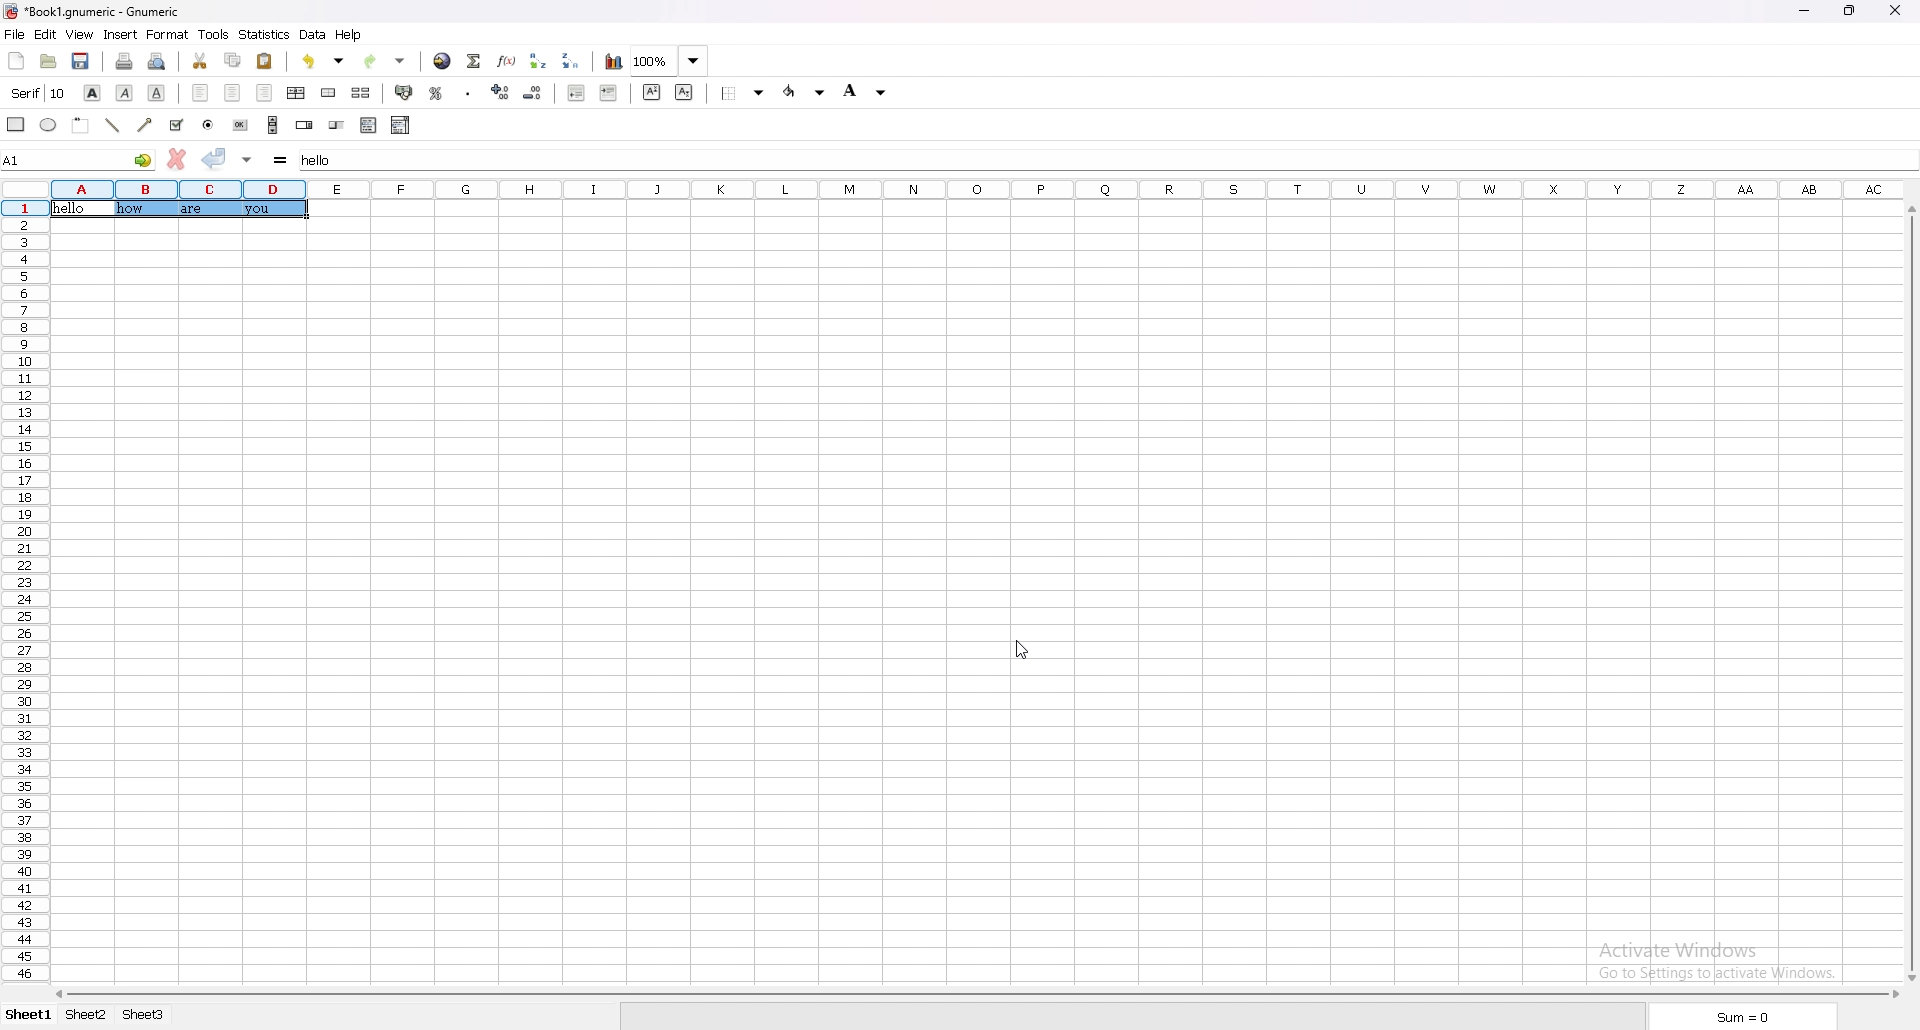 The height and width of the screenshot is (1030, 1920). I want to click on file name, so click(93, 11).